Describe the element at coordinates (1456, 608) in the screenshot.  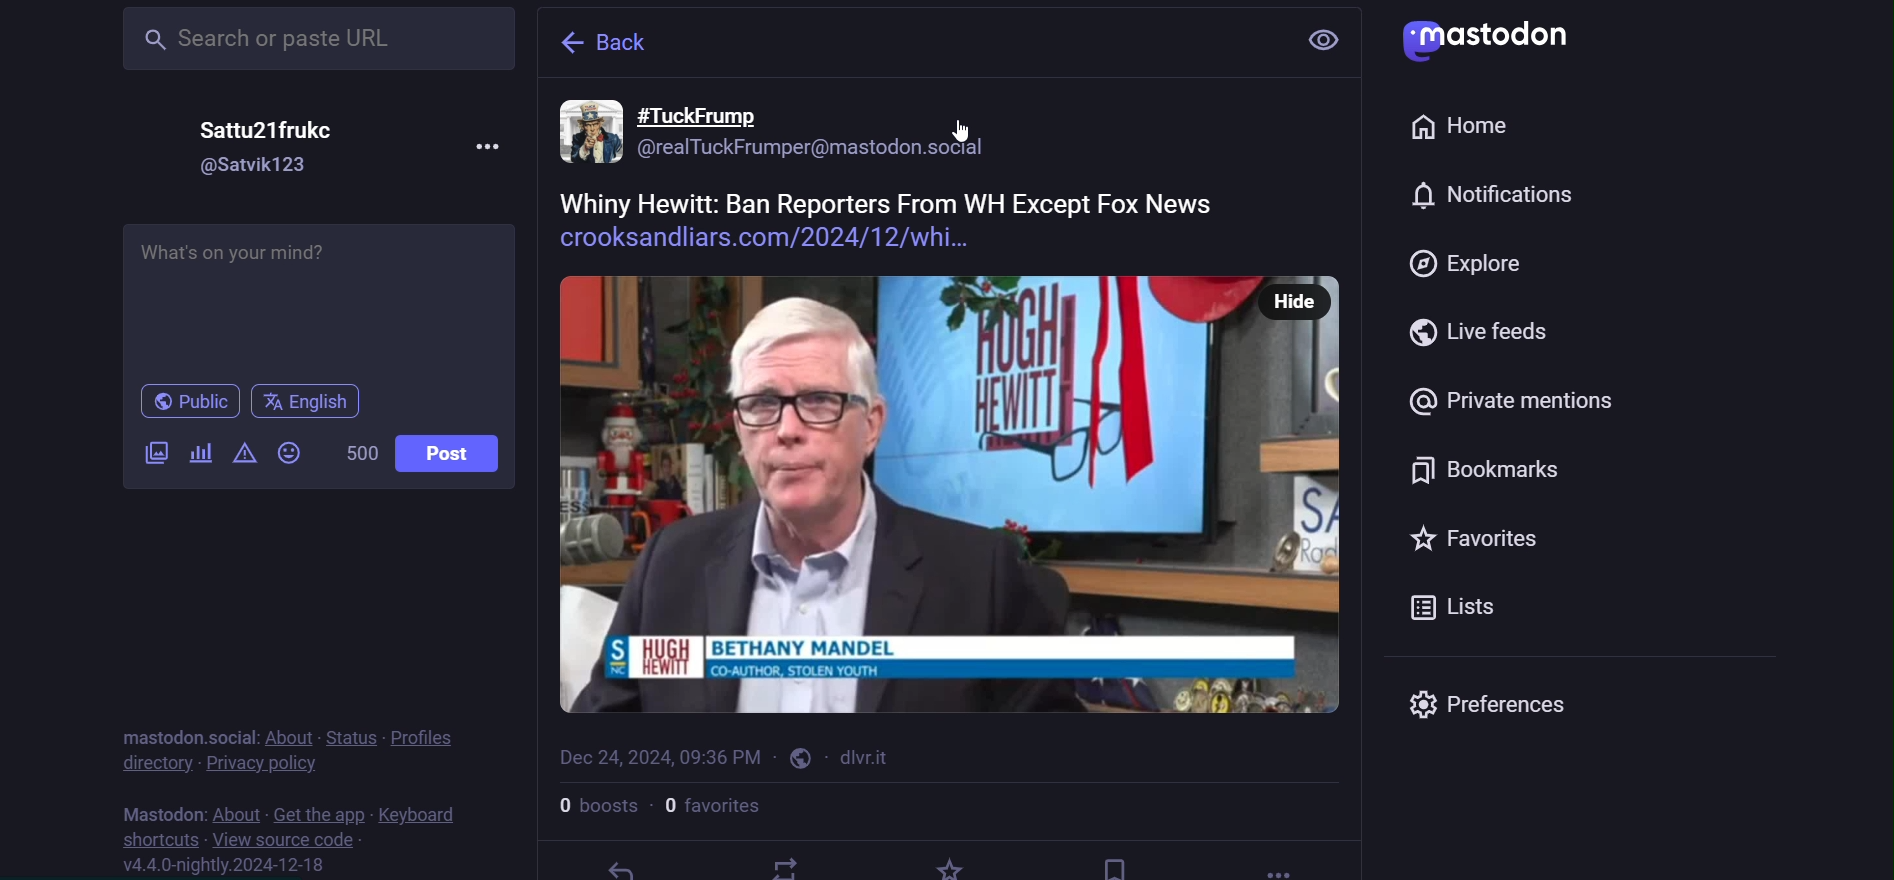
I see `list` at that location.